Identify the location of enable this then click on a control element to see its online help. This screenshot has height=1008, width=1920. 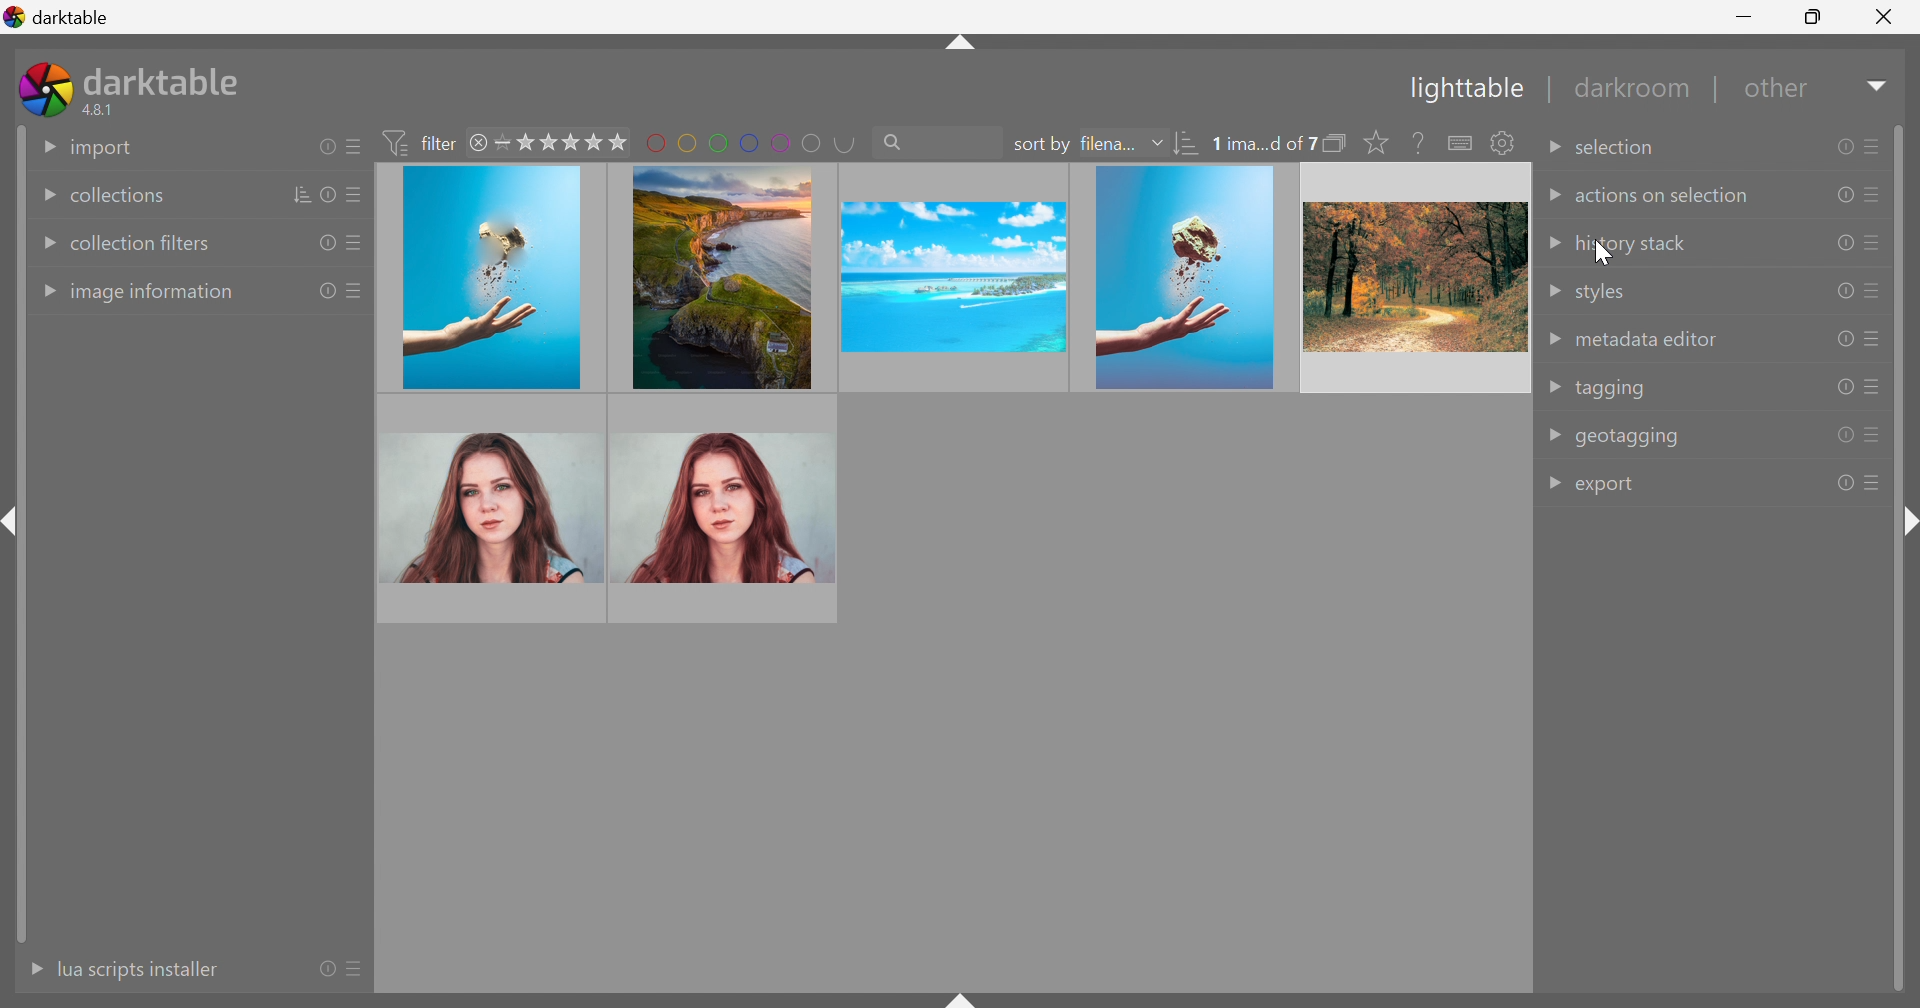
(1419, 142).